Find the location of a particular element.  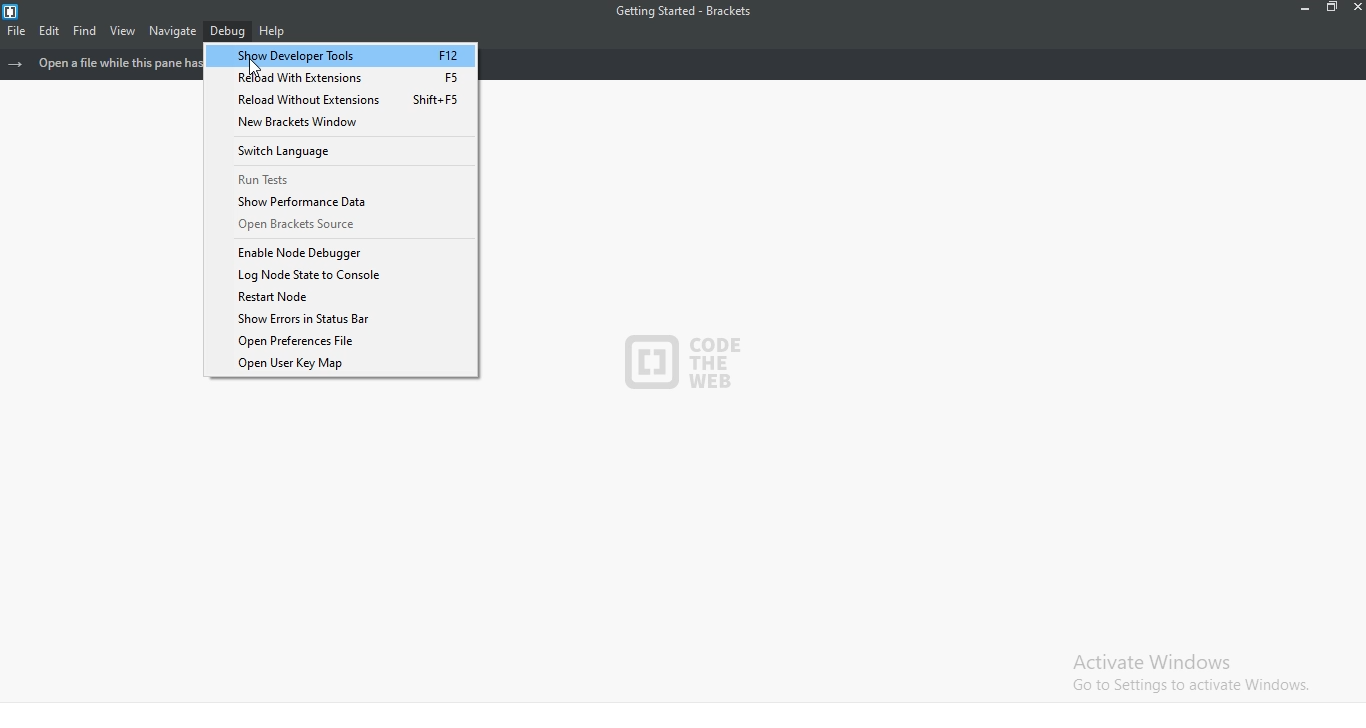

logo is located at coordinates (15, 11).